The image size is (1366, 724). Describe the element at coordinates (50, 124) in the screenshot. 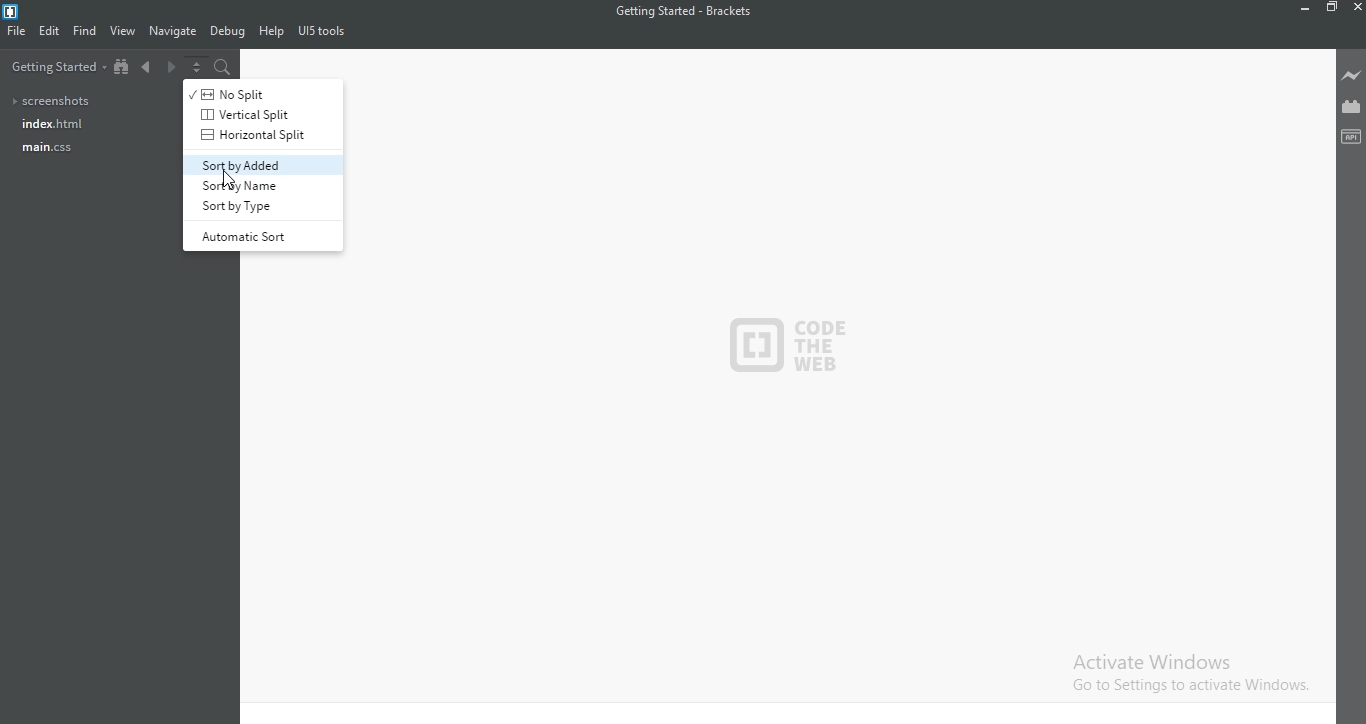

I see `Index.html` at that location.